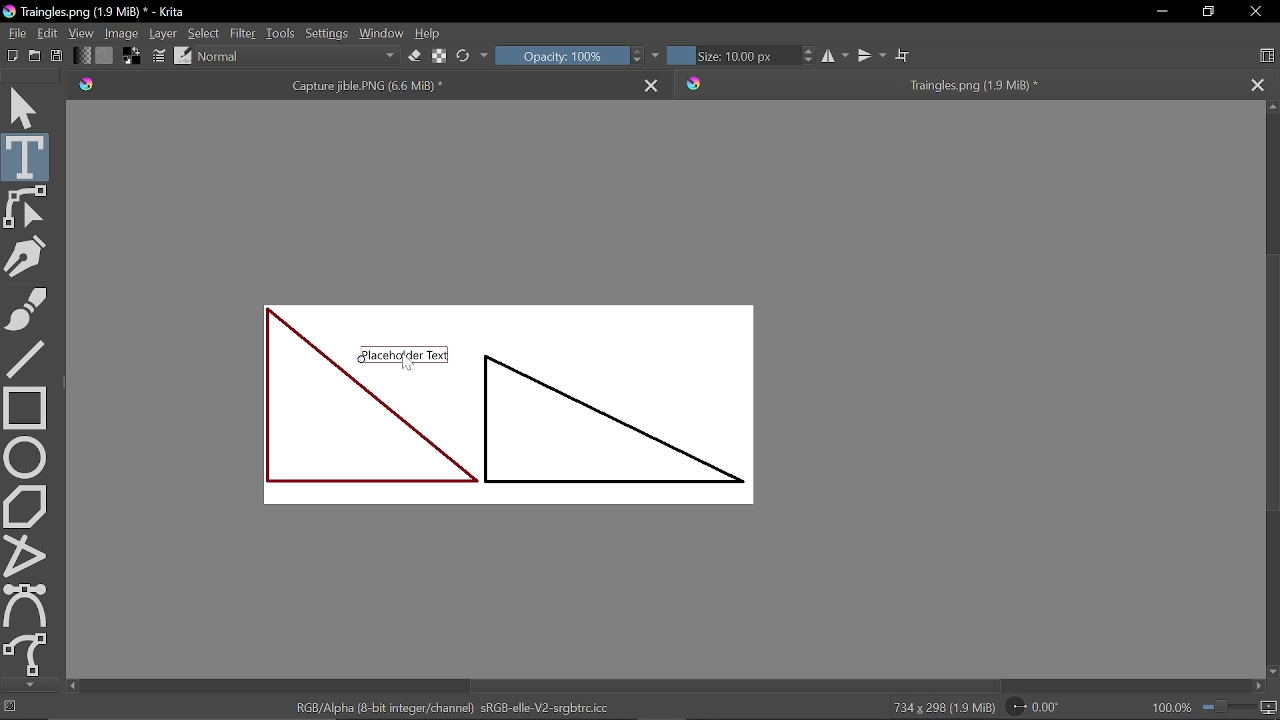 This screenshot has width=1280, height=720. Describe the element at coordinates (731, 683) in the screenshot. I see `Horizontal scrollbar` at that location.